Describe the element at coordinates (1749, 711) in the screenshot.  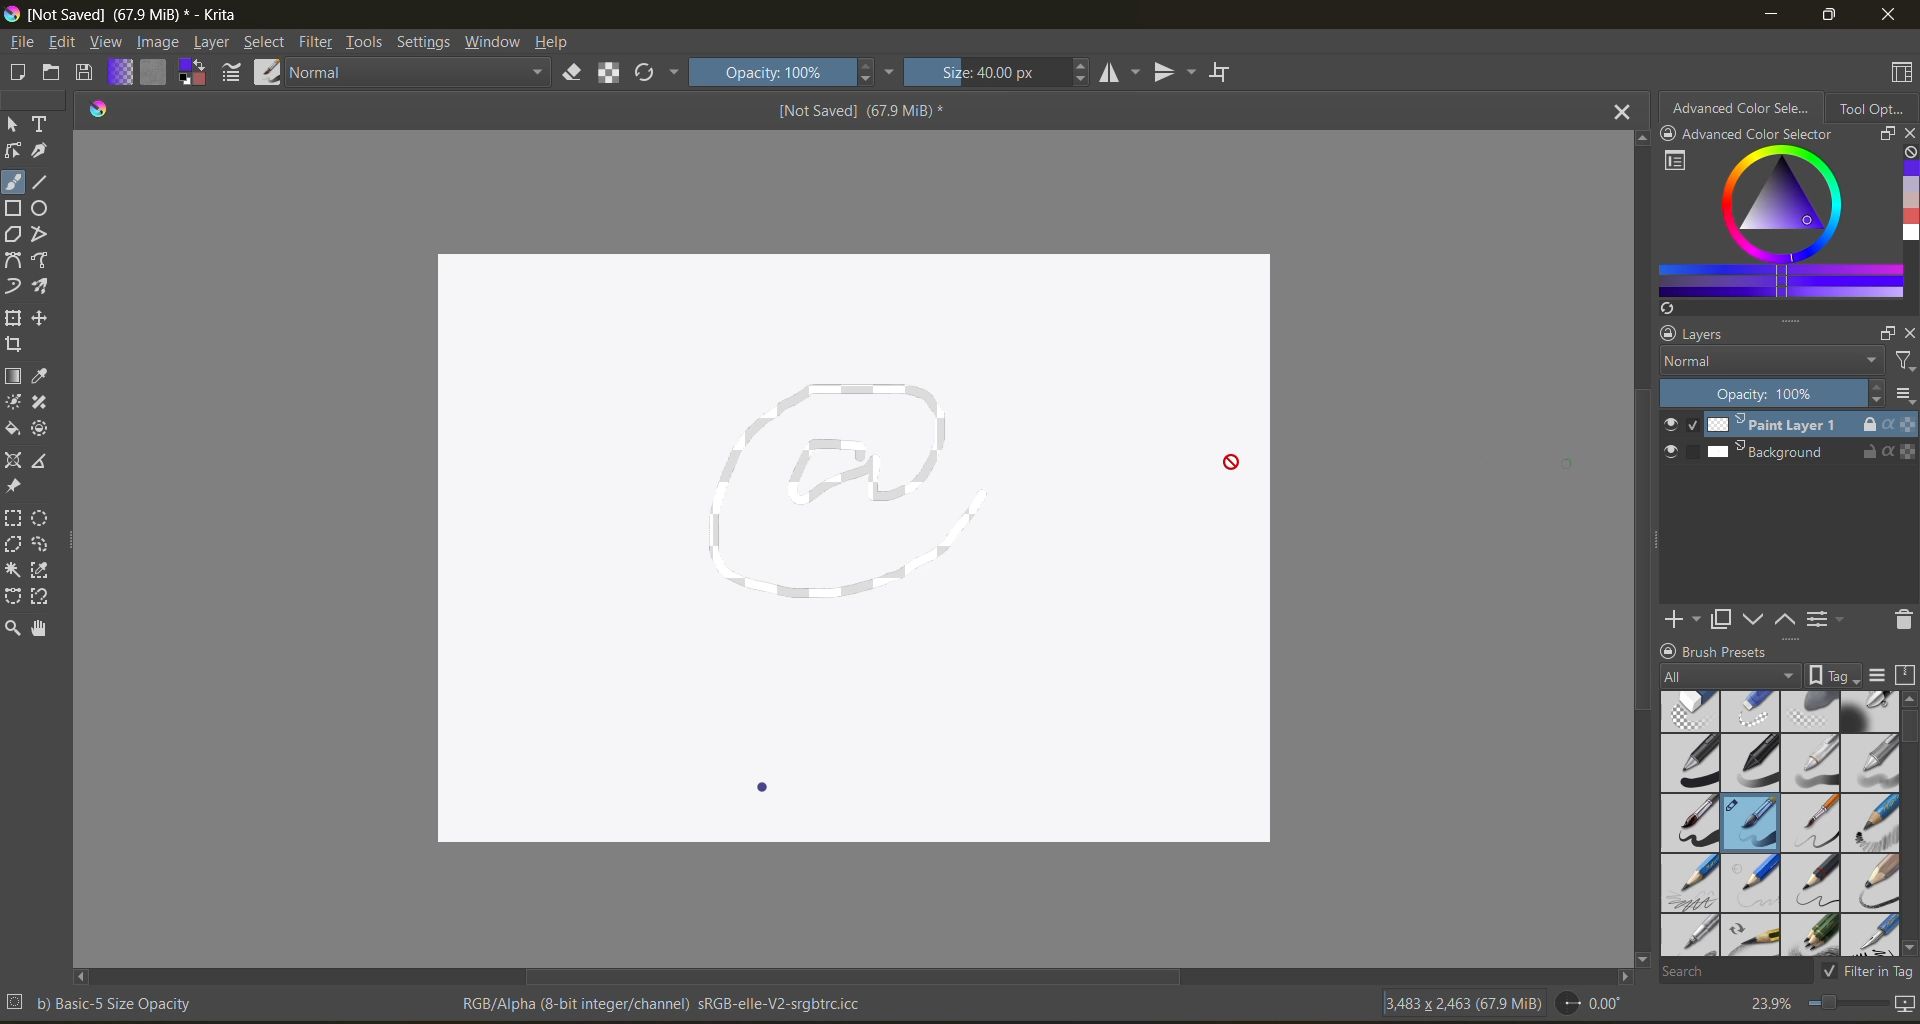
I see `thin eraser` at that location.